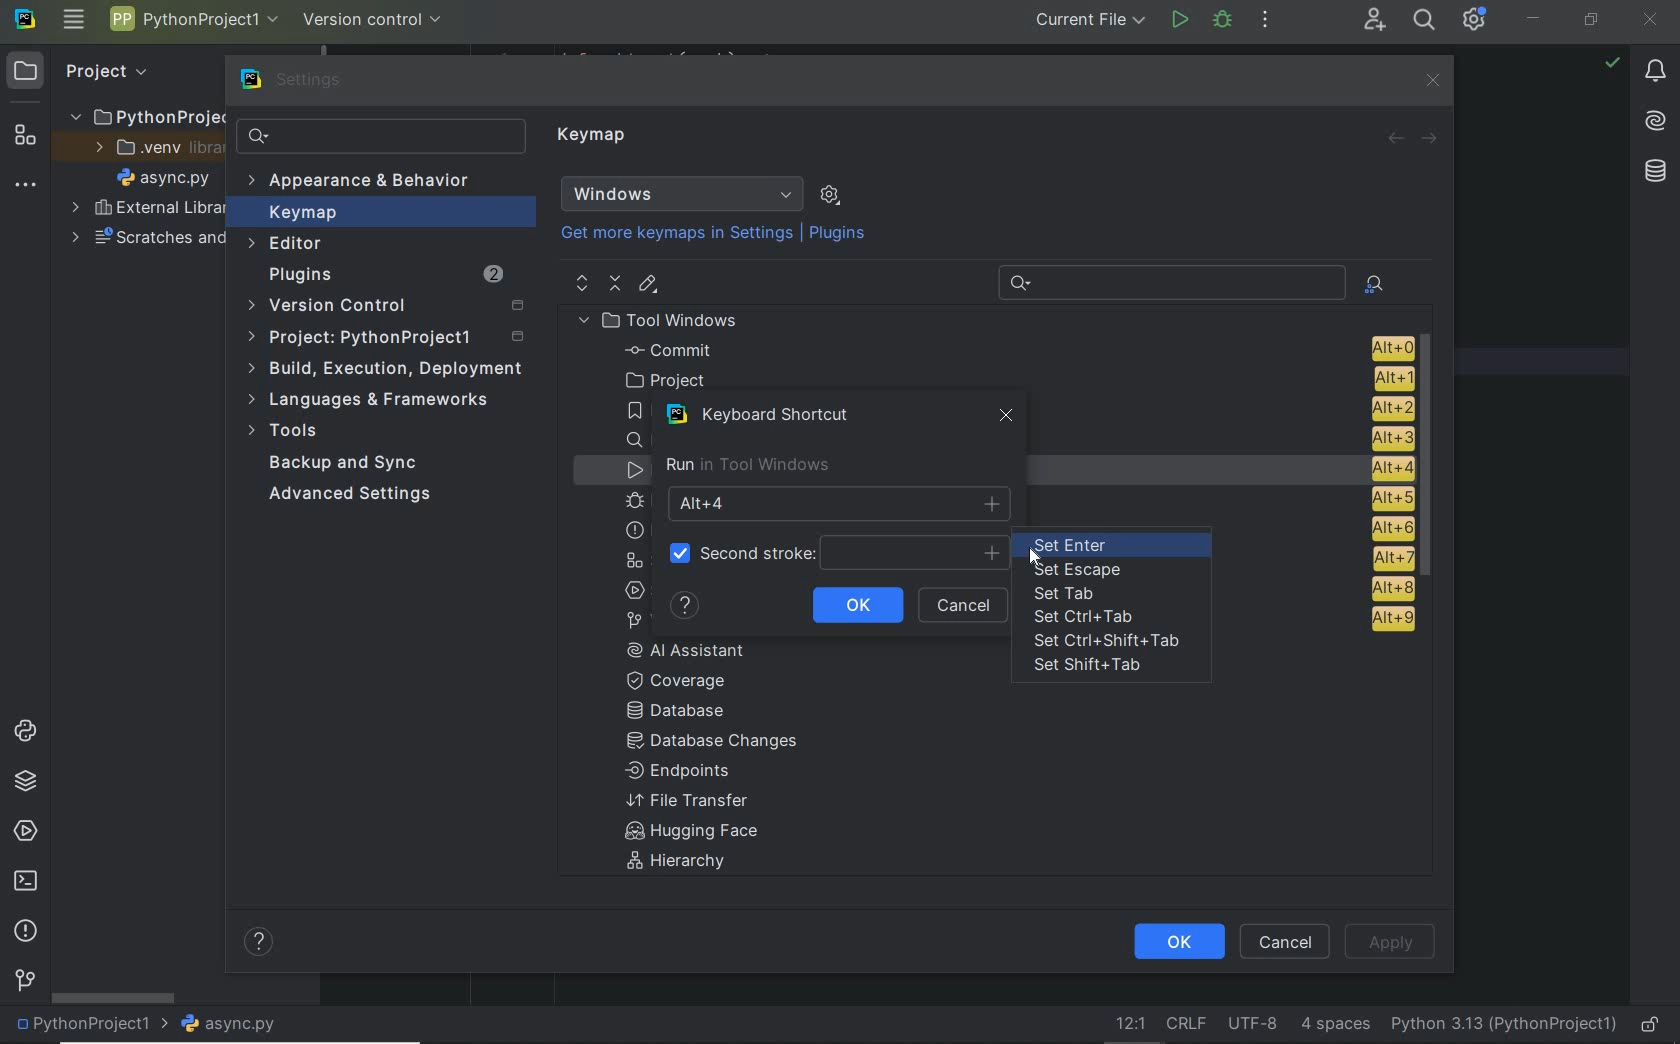 Image resolution: width=1680 pixels, height=1044 pixels. What do you see at coordinates (1390, 406) in the screenshot?
I see `alt + 2` at bounding box center [1390, 406].